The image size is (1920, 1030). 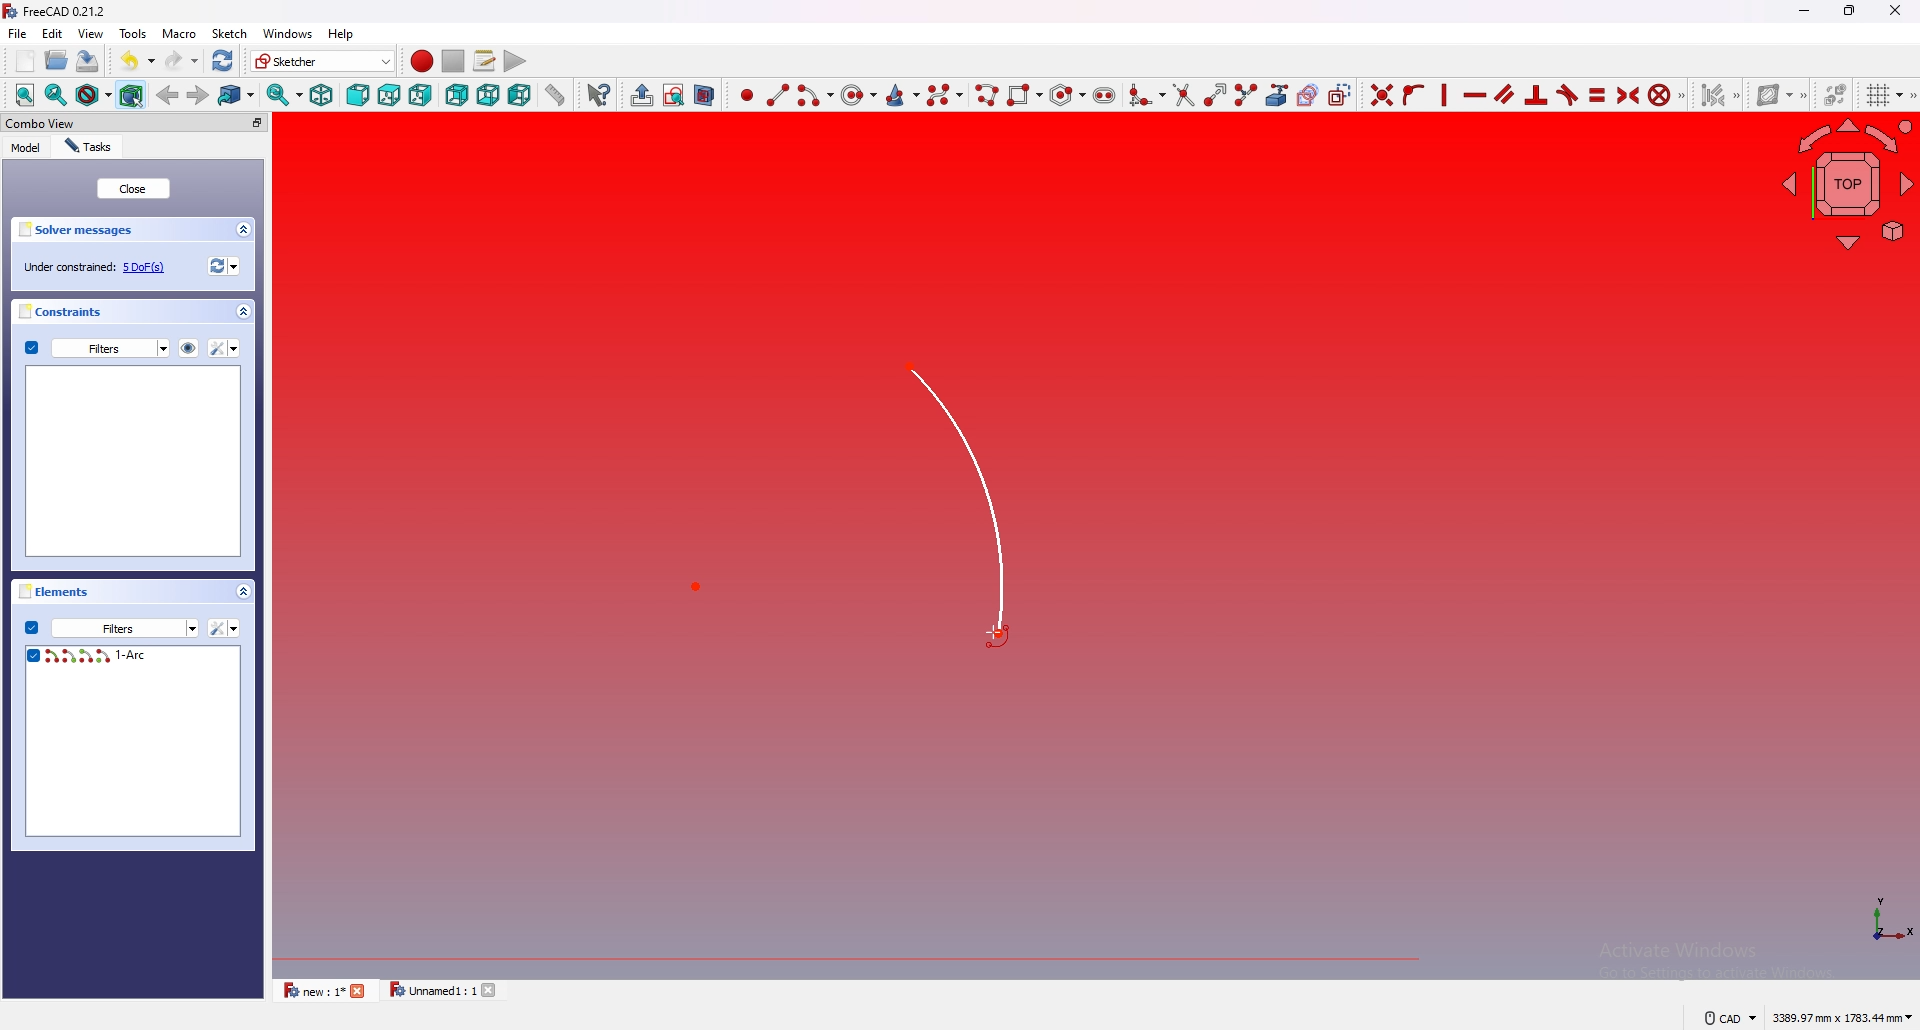 I want to click on view sketch, so click(x=674, y=94).